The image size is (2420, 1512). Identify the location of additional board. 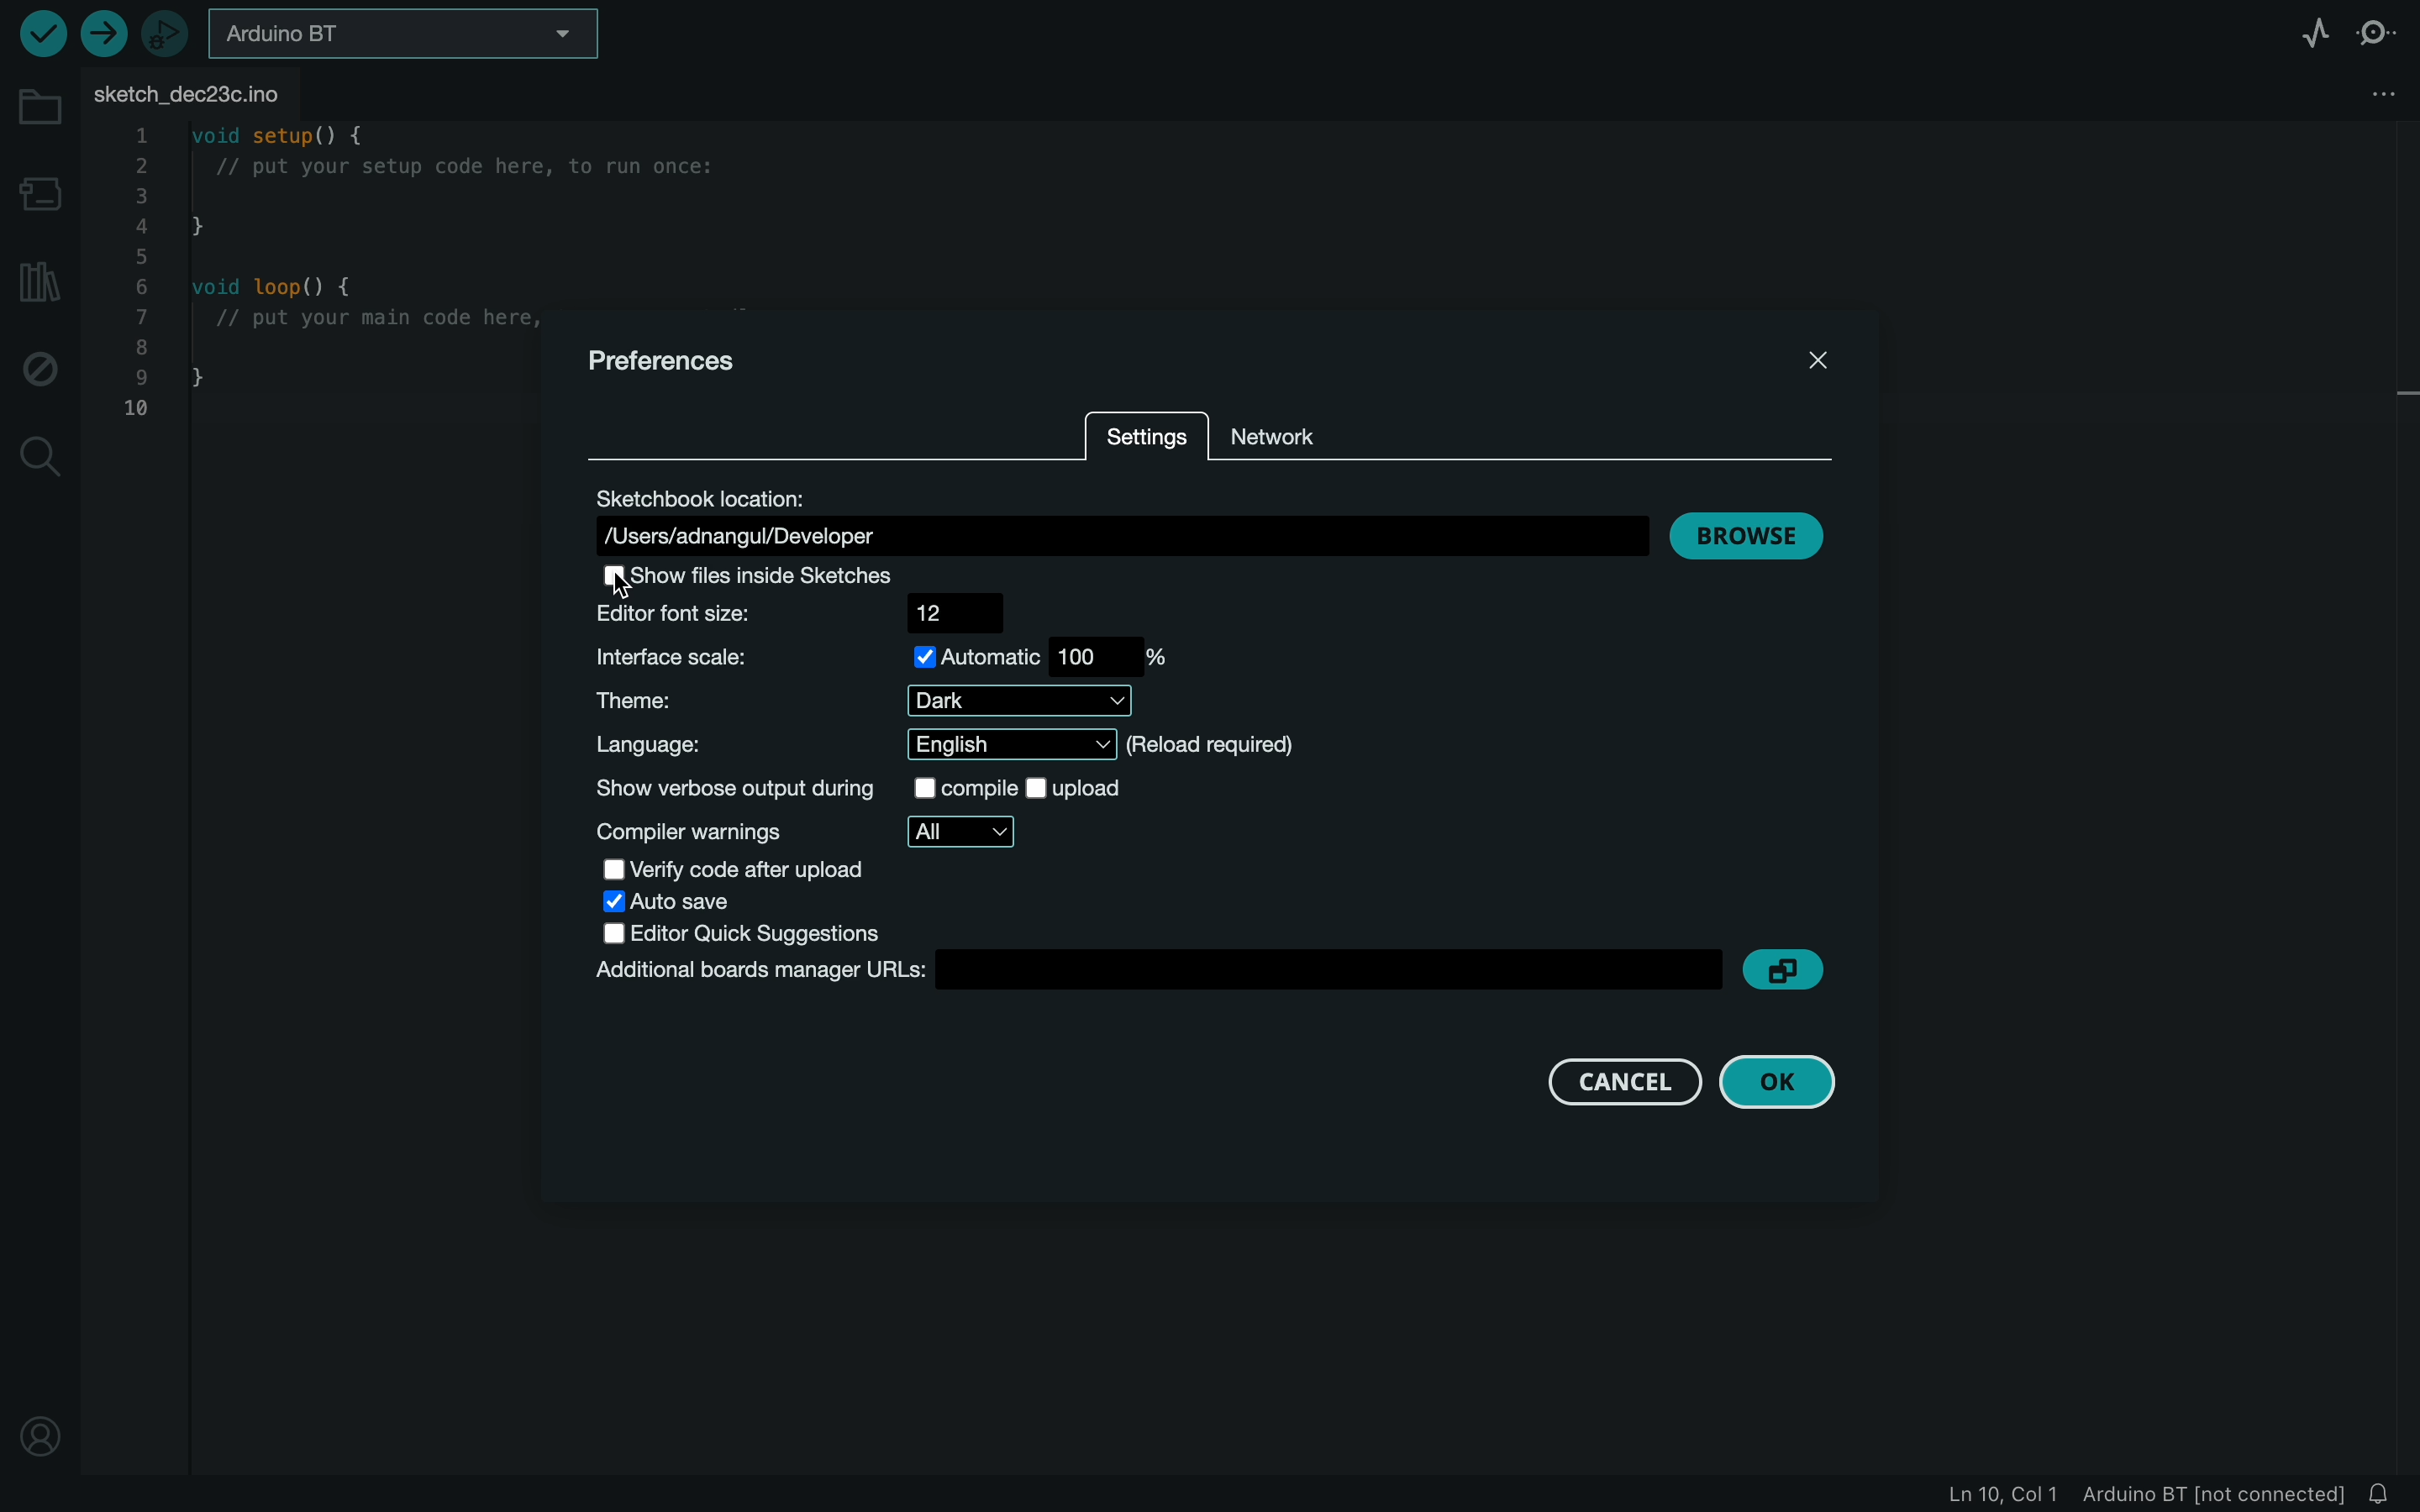
(1154, 971).